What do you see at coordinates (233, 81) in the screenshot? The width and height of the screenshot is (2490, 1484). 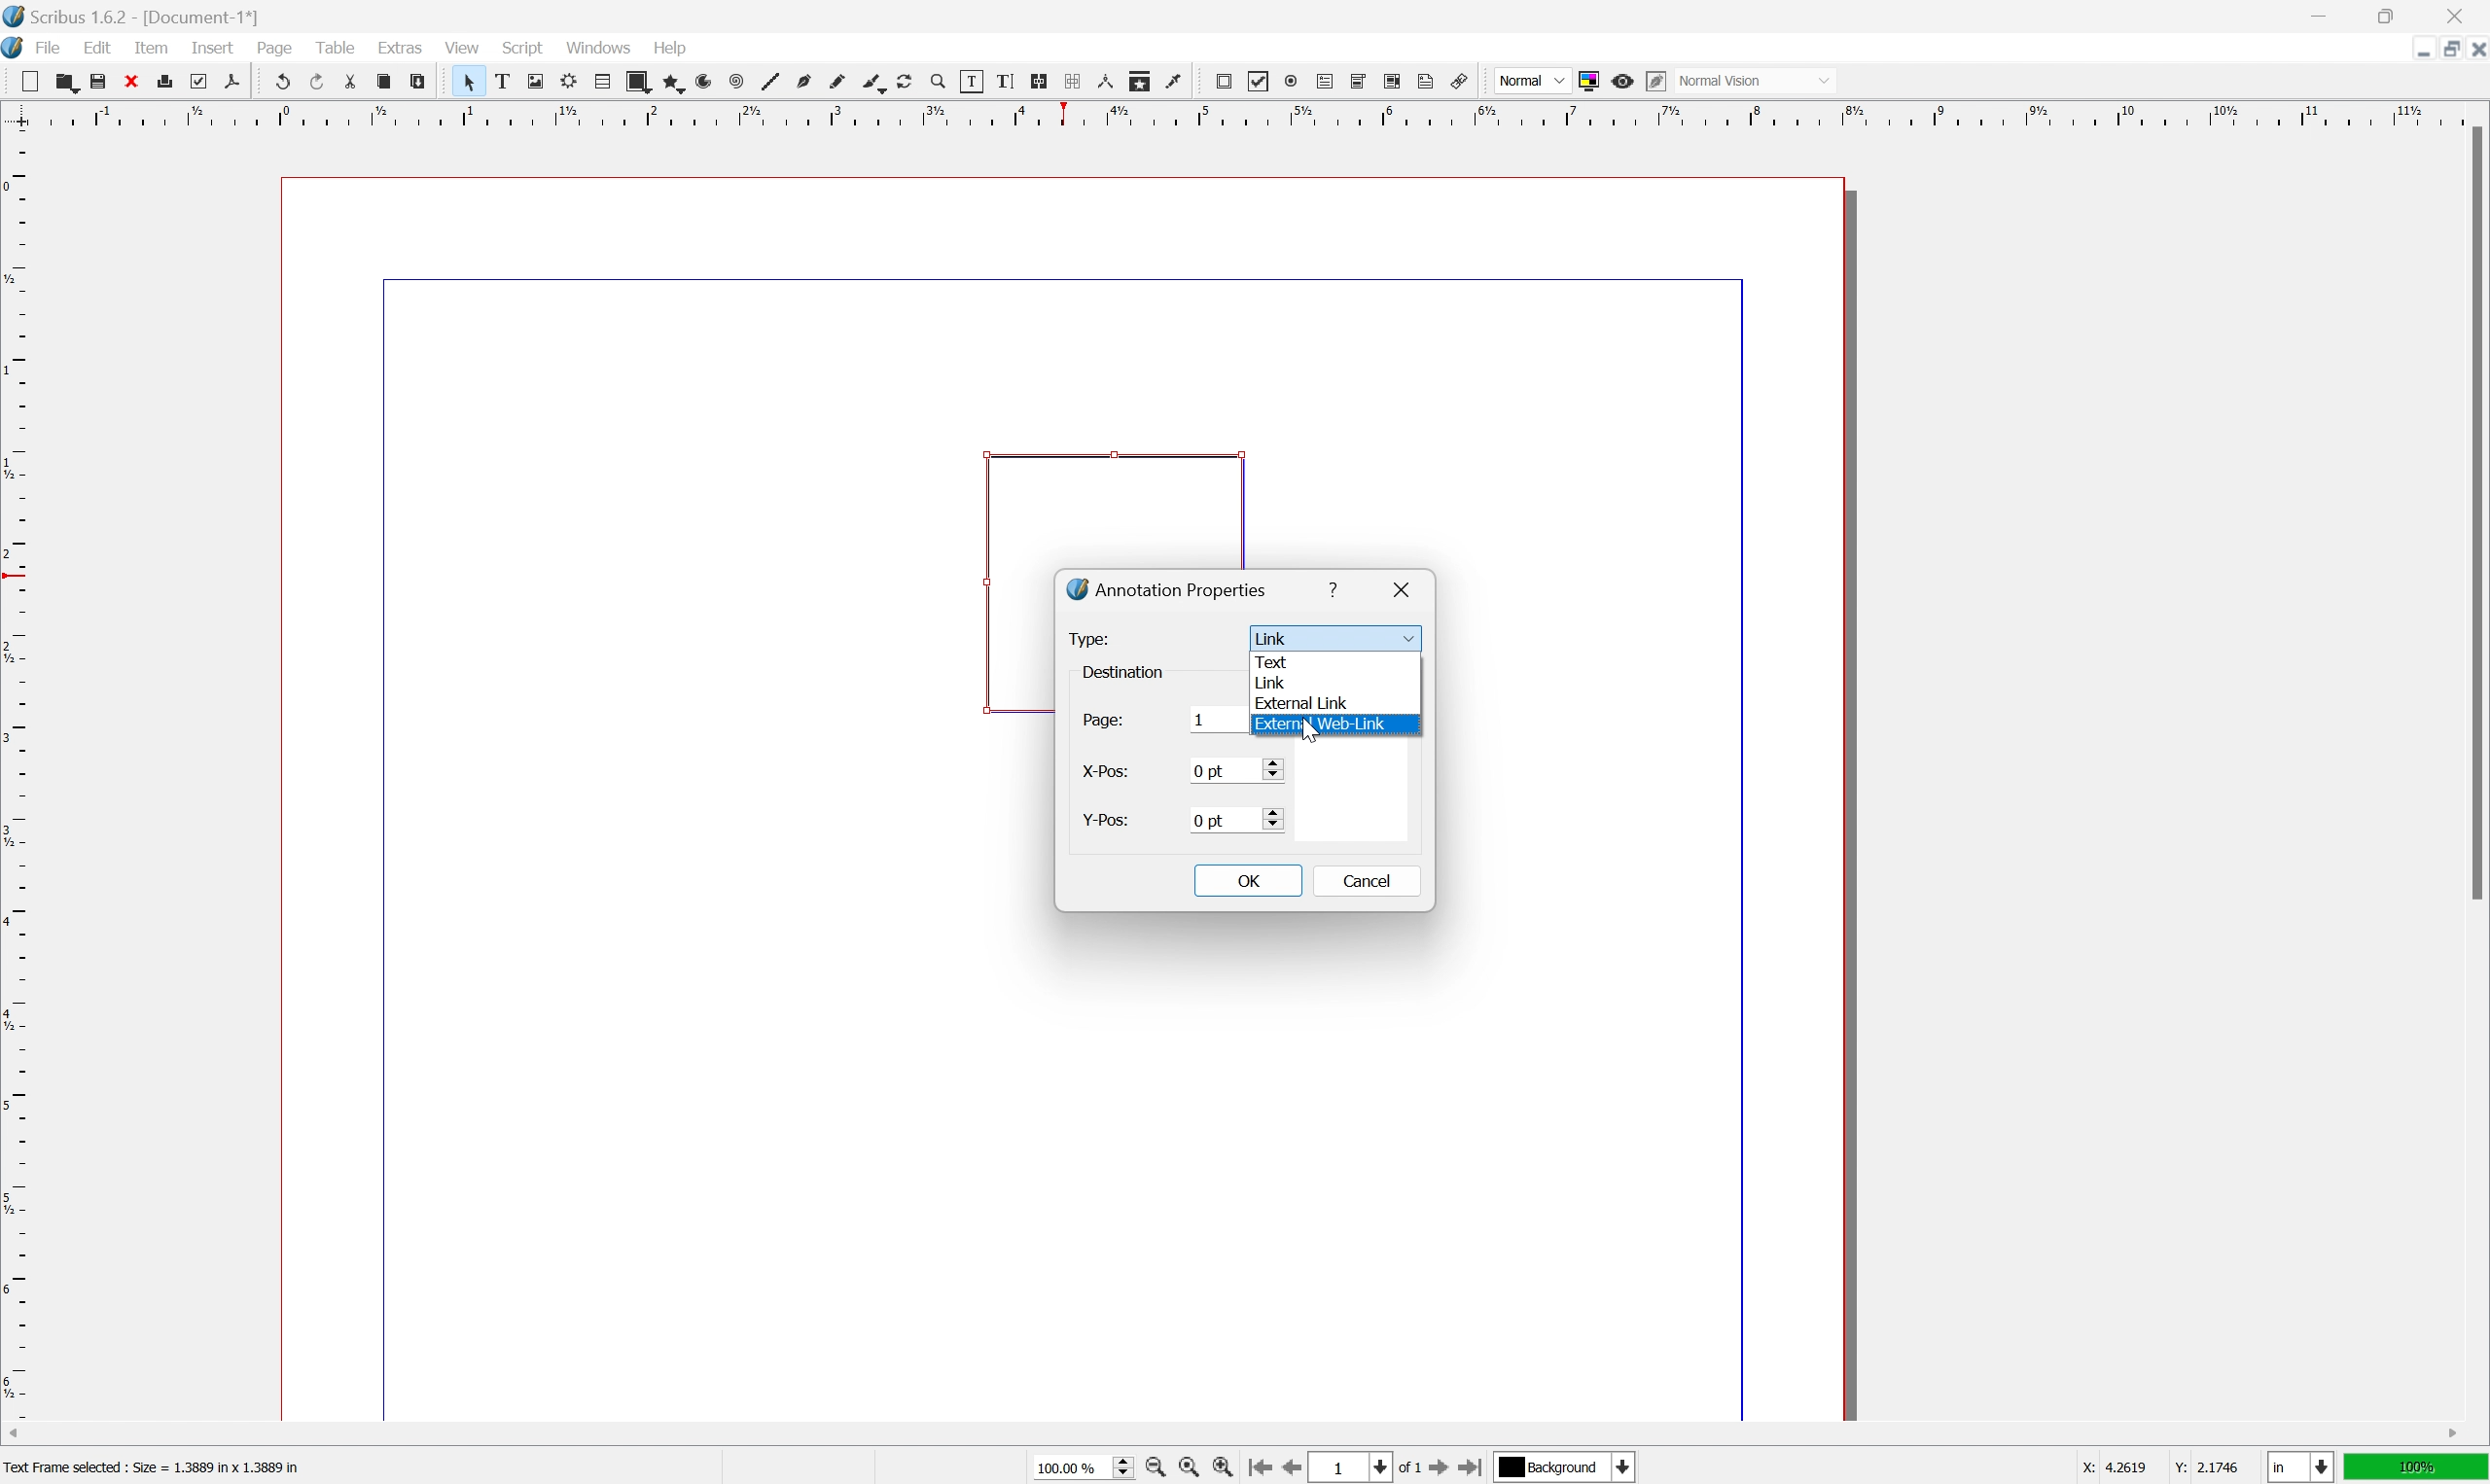 I see `save as pdf` at bounding box center [233, 81].